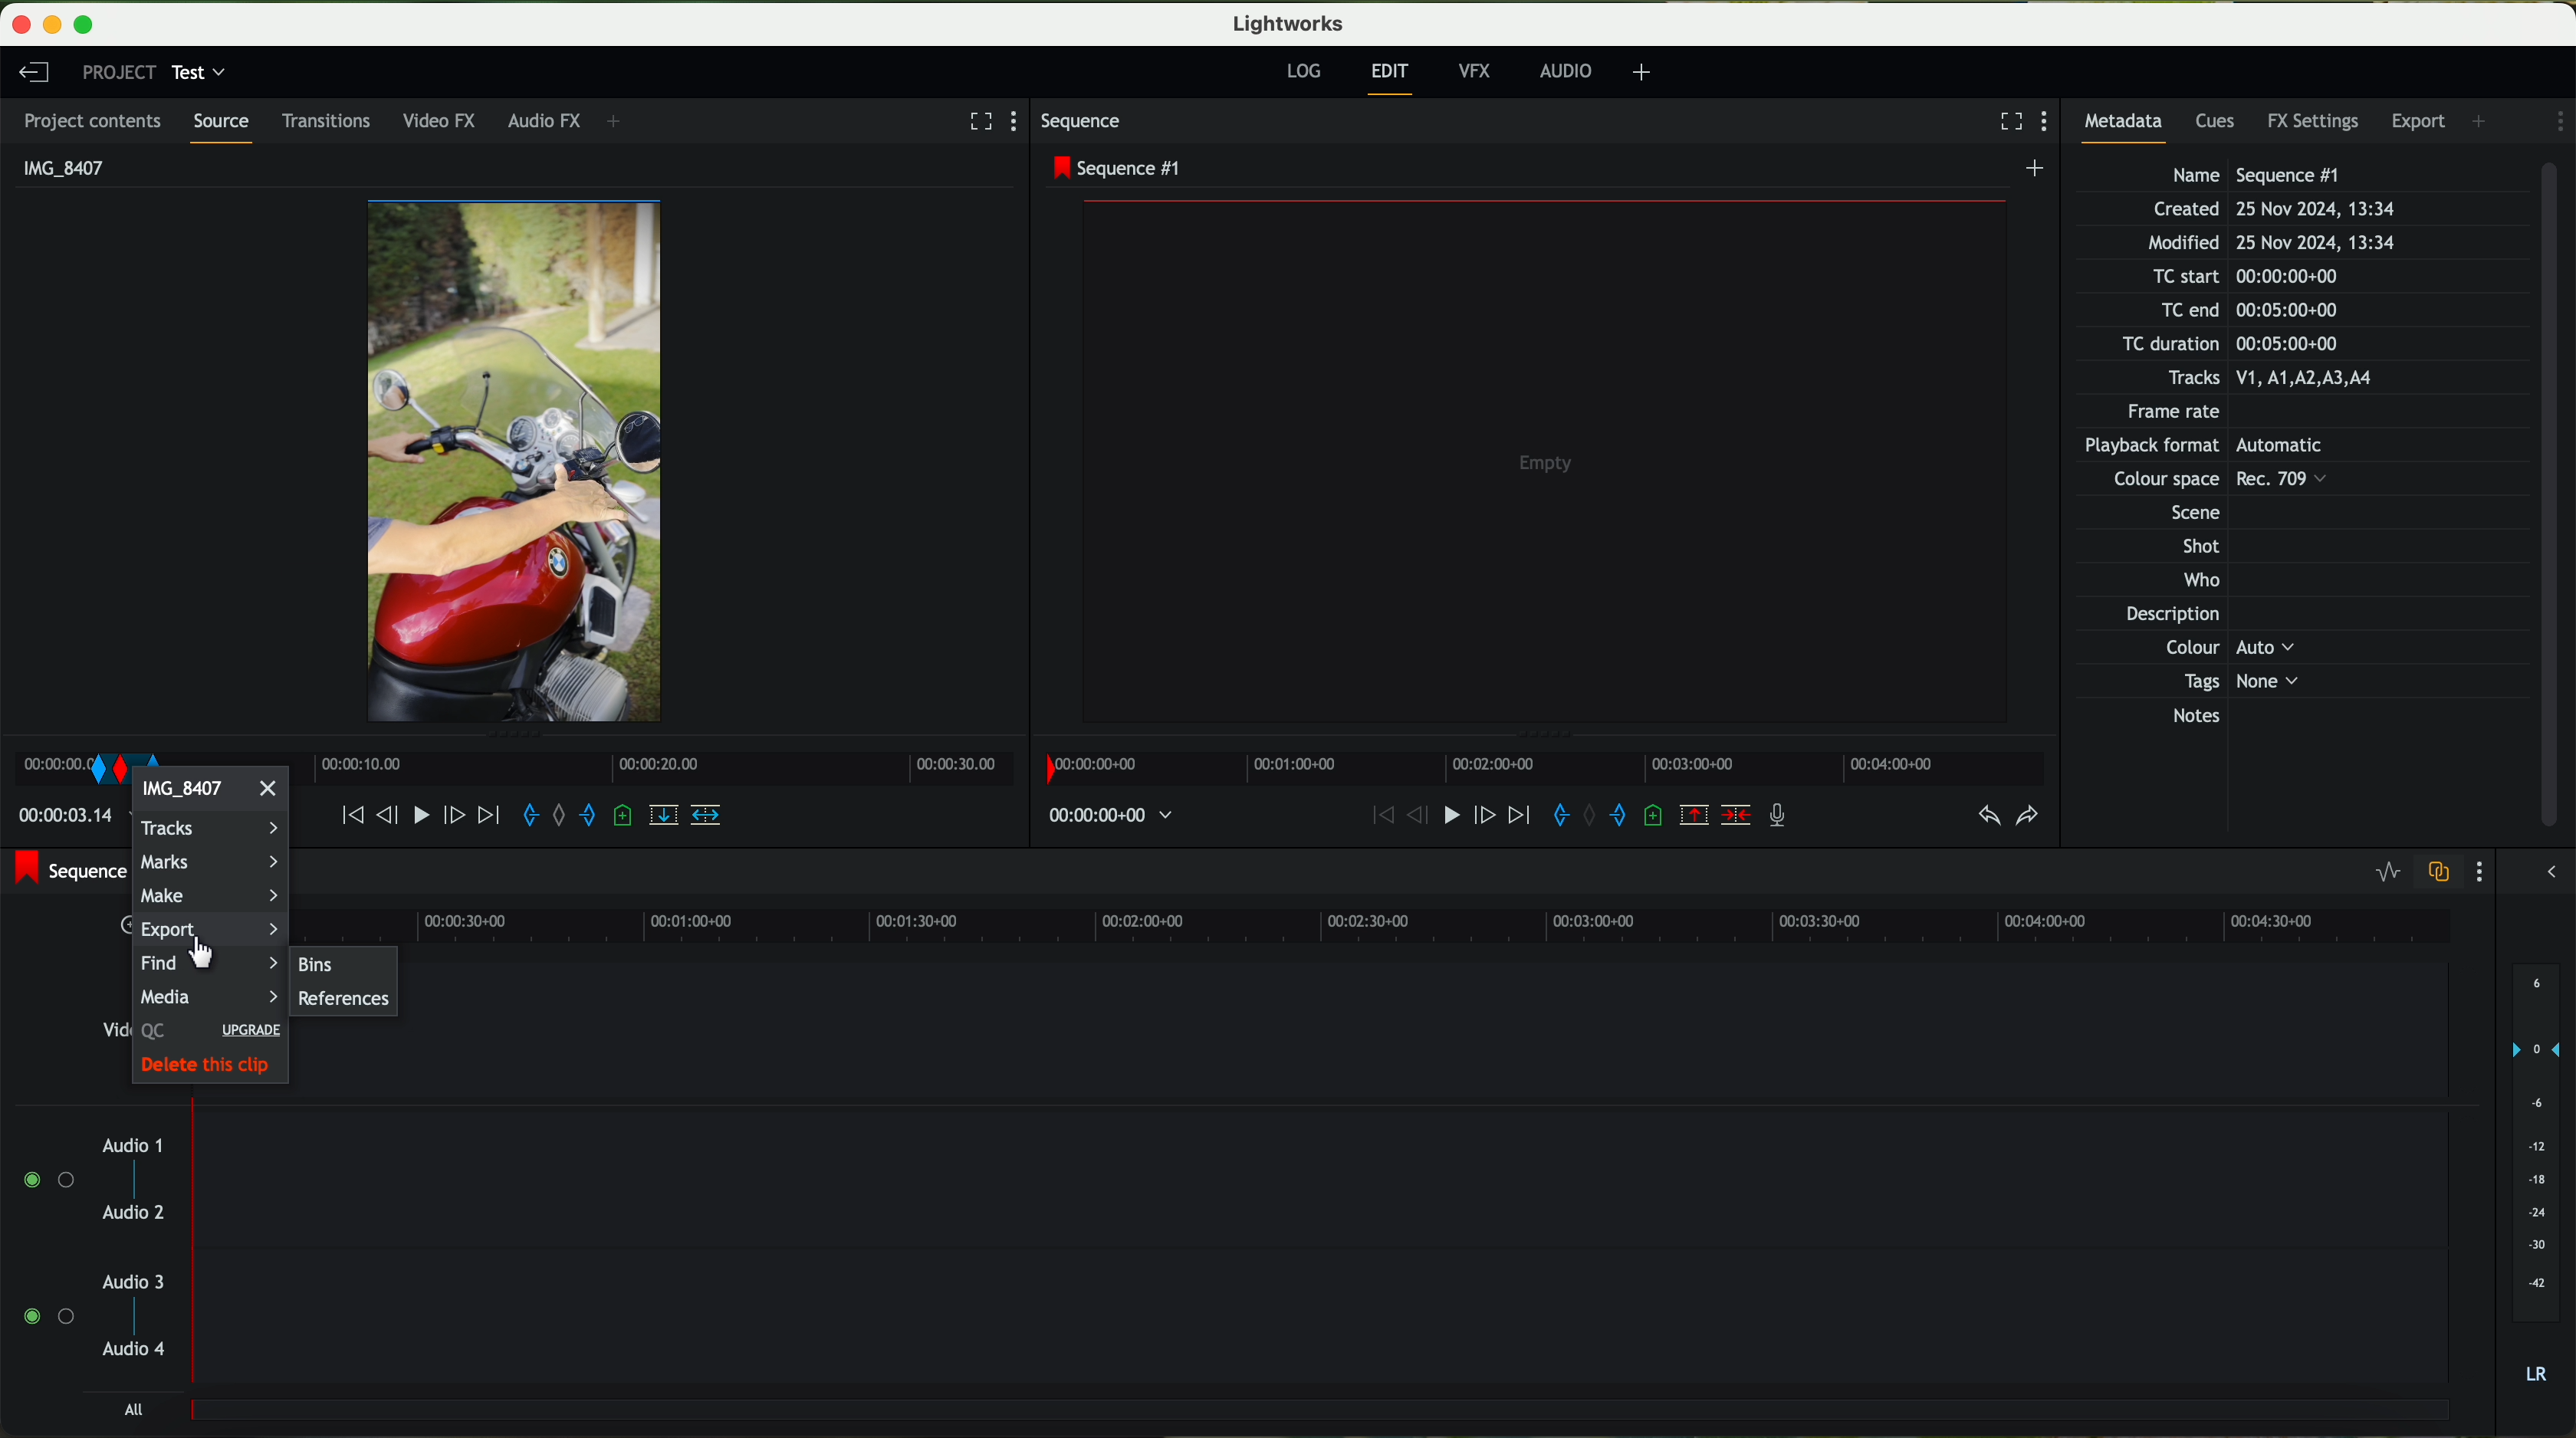 The height and width of the screenshot is (1438, 2576). I want to click on sequence #1, so click(67, 874).